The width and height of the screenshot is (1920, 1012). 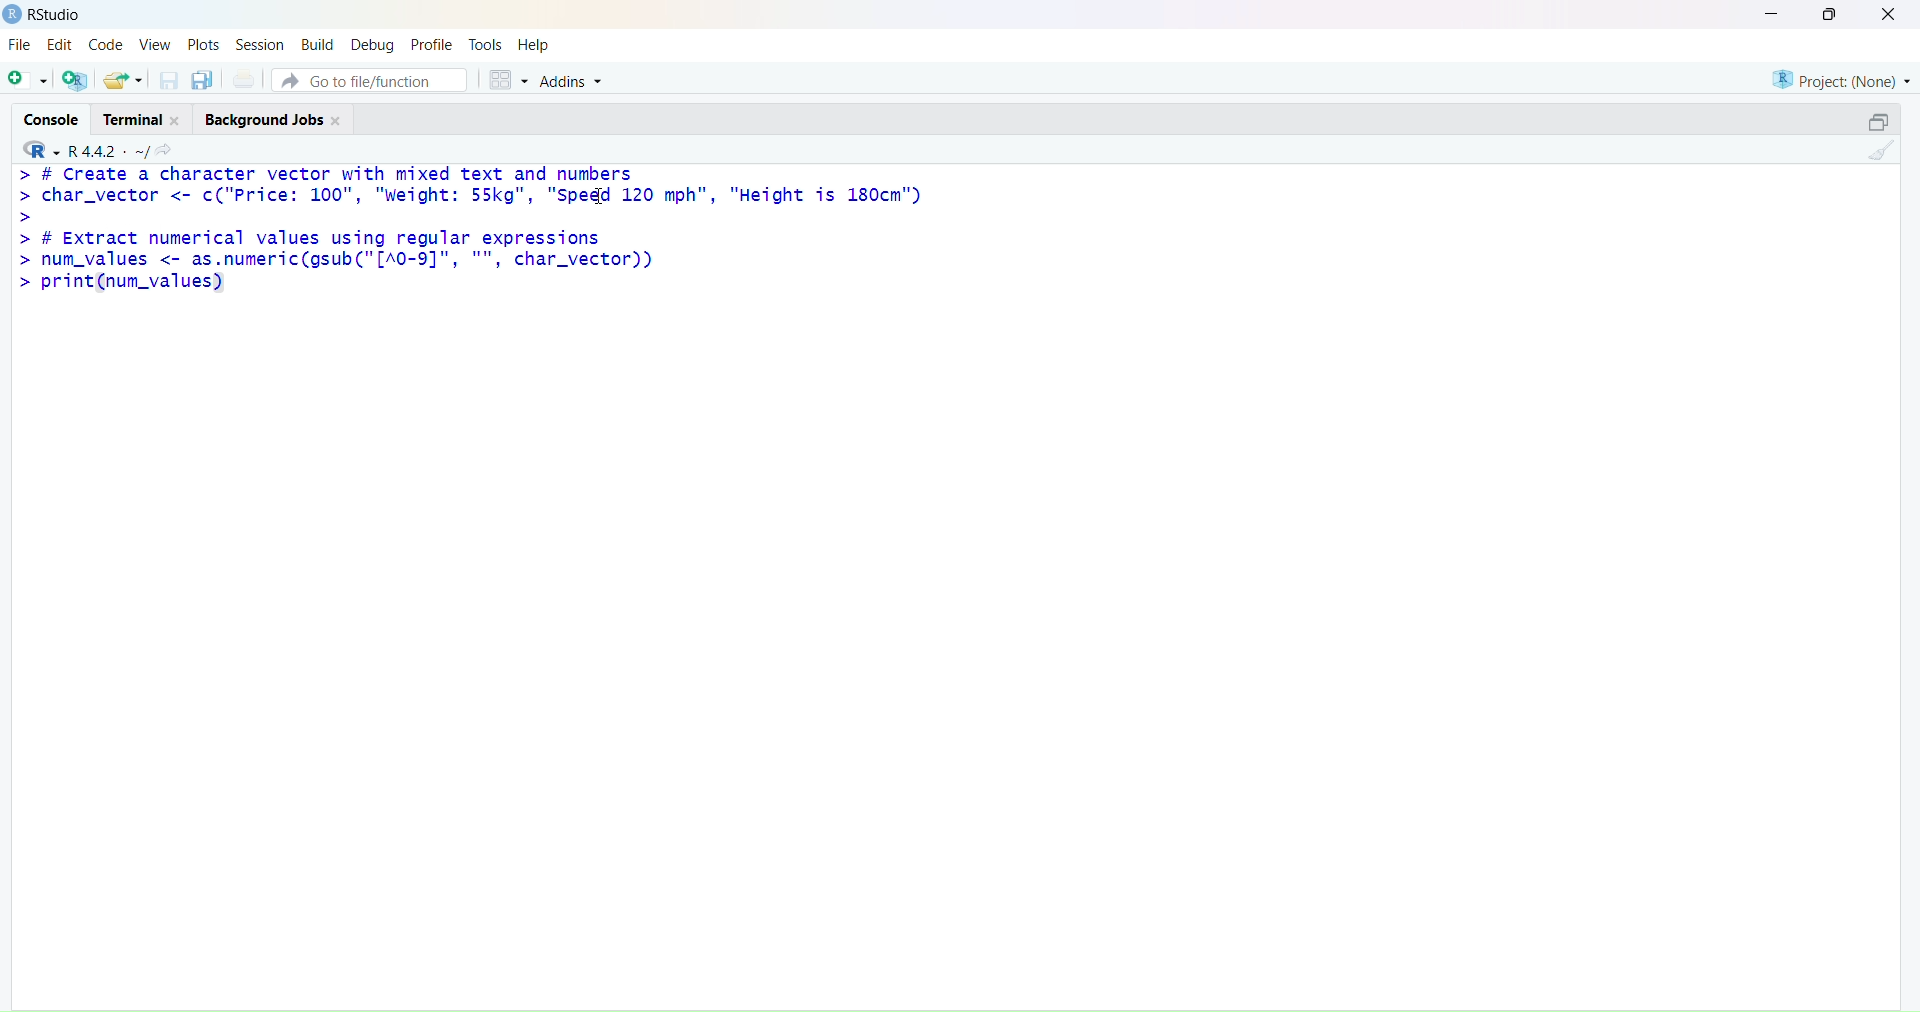 What do you see at coordinates (40, 150) in the screenshot?
I see `R` at bounding box center [40, 150].